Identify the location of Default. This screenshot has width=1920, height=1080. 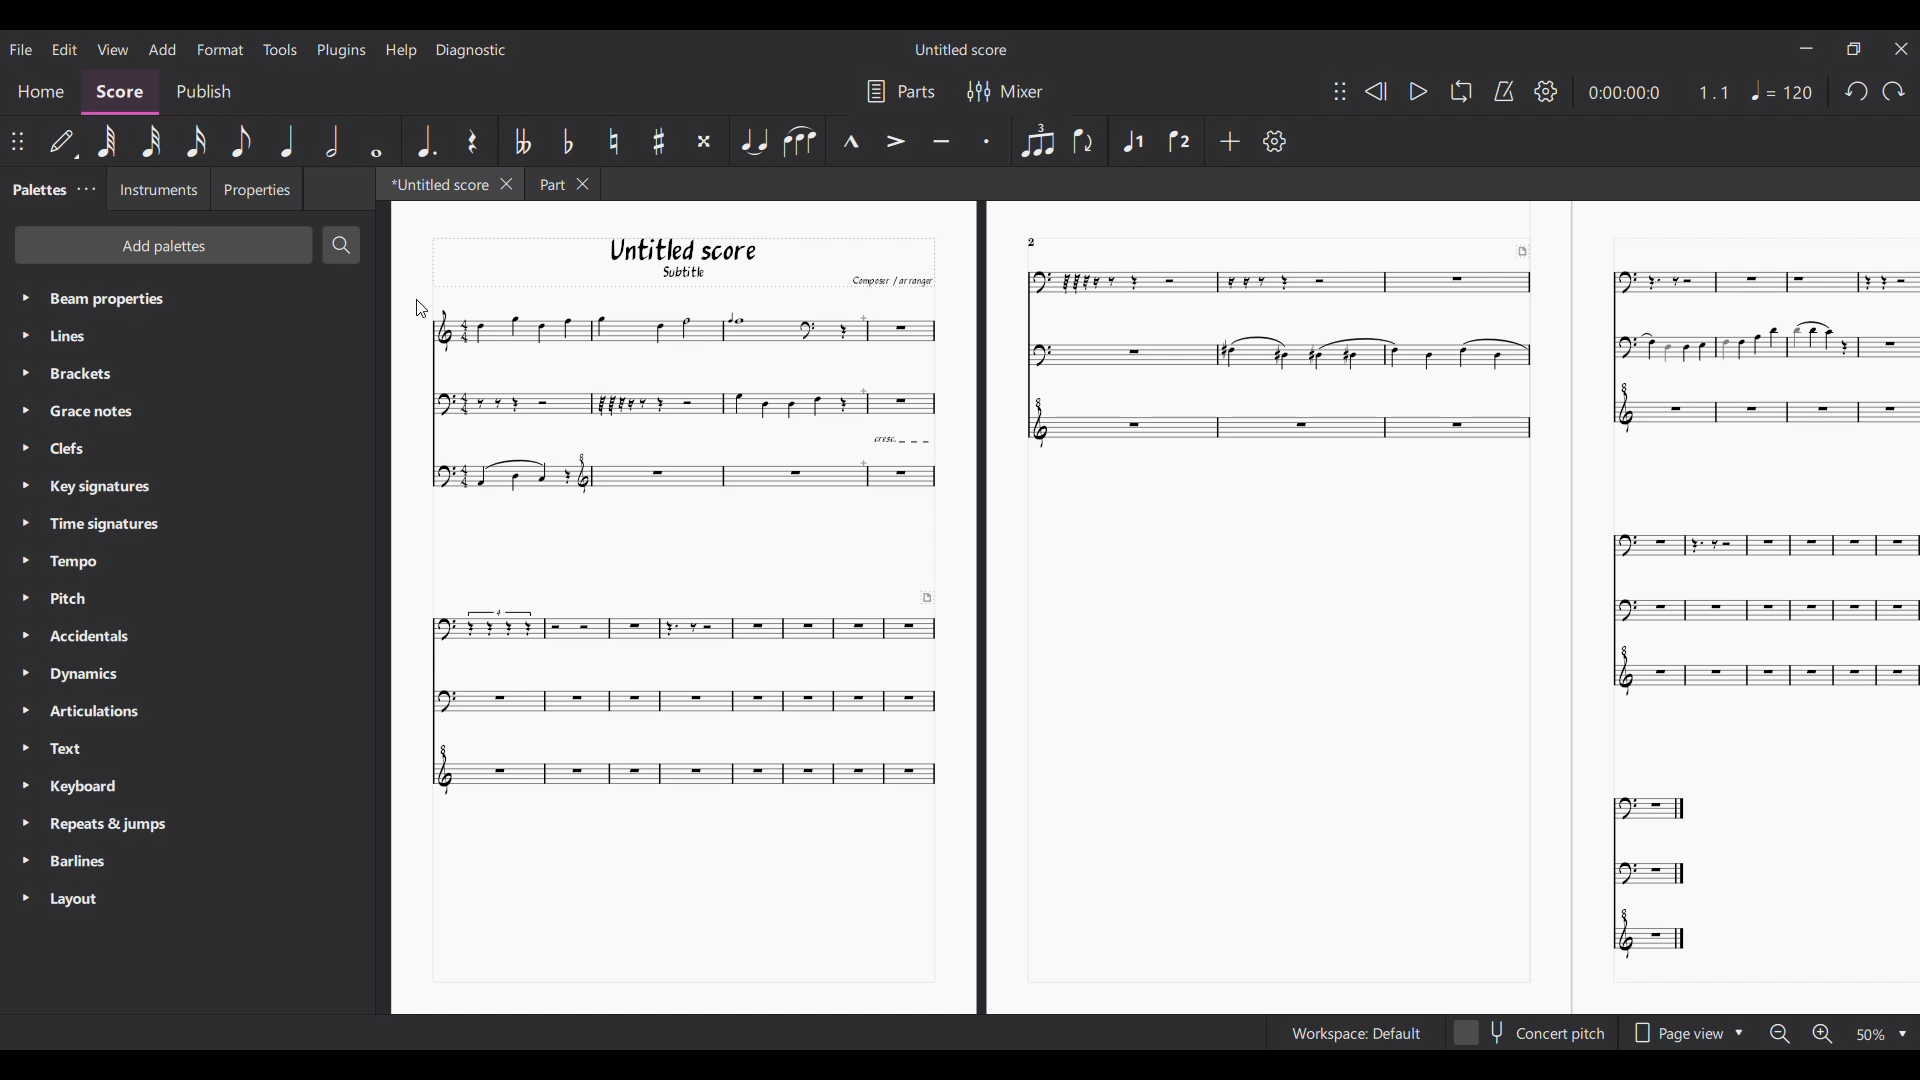
(63, 144).